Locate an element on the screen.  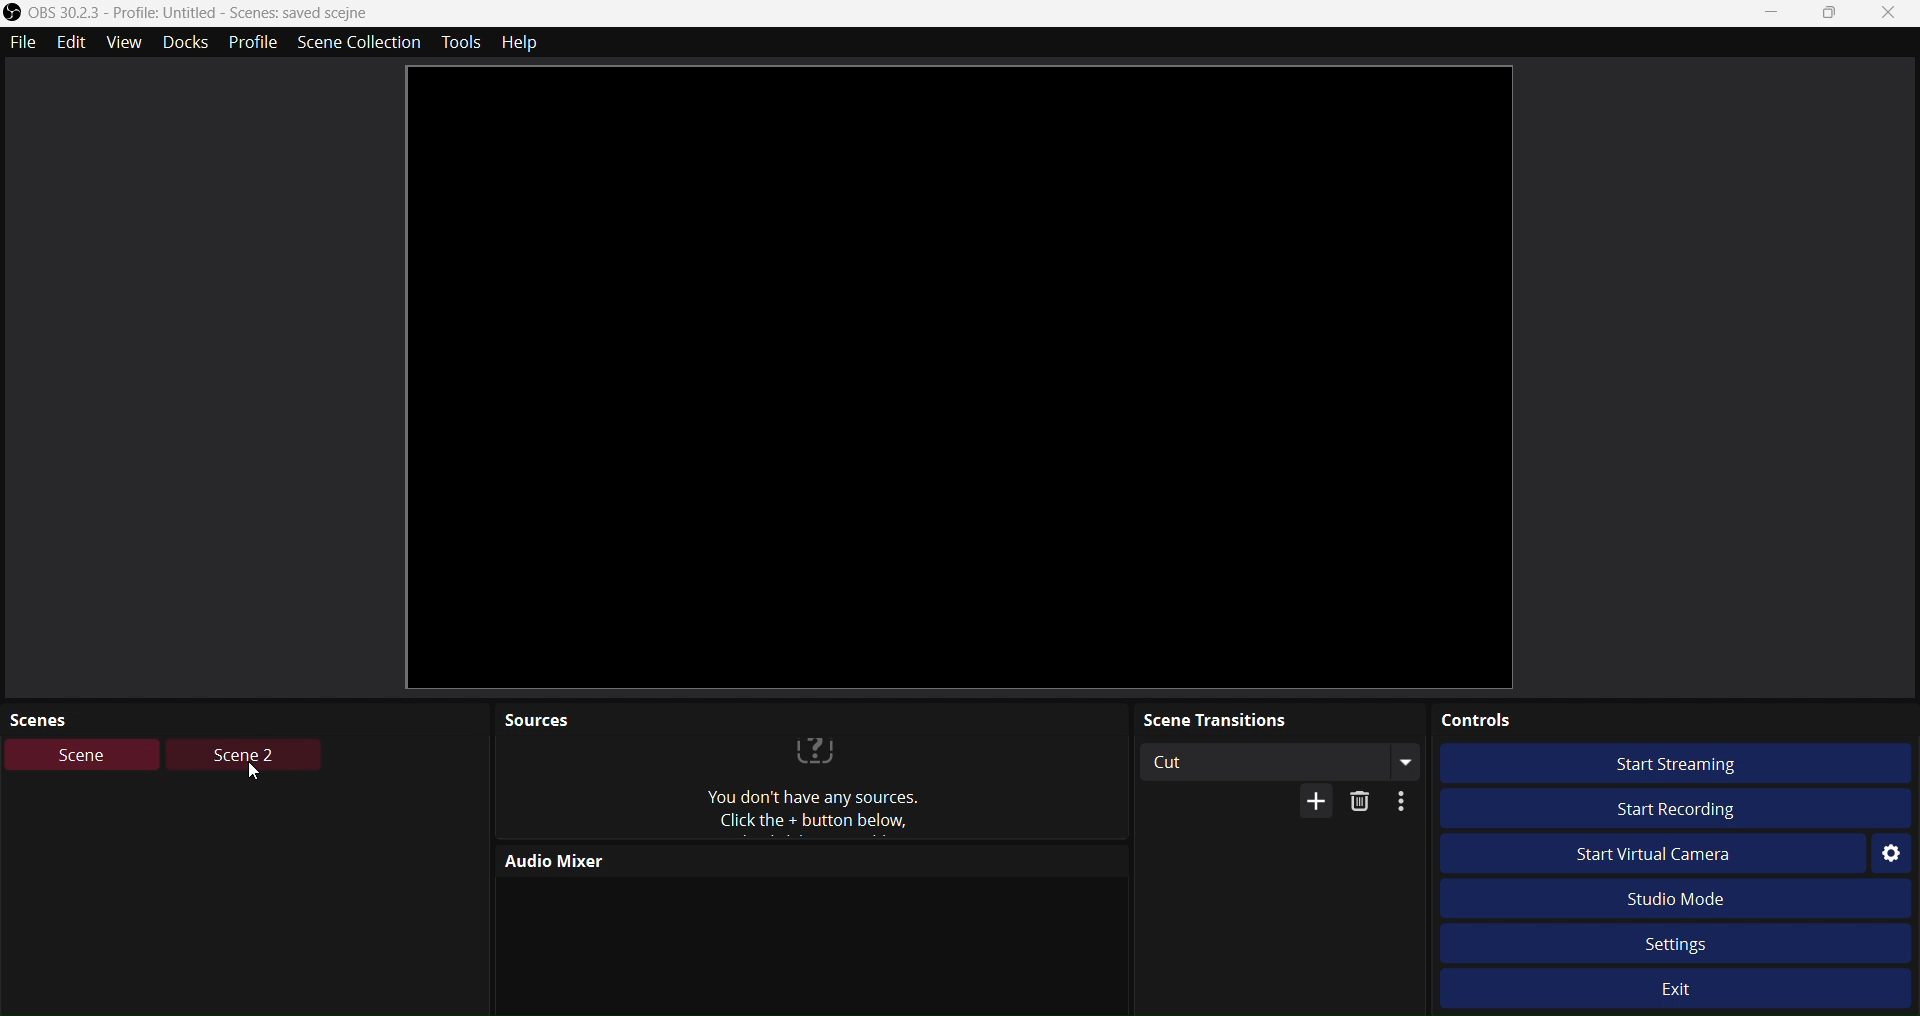
Sources is located at coordinates (844, 811).